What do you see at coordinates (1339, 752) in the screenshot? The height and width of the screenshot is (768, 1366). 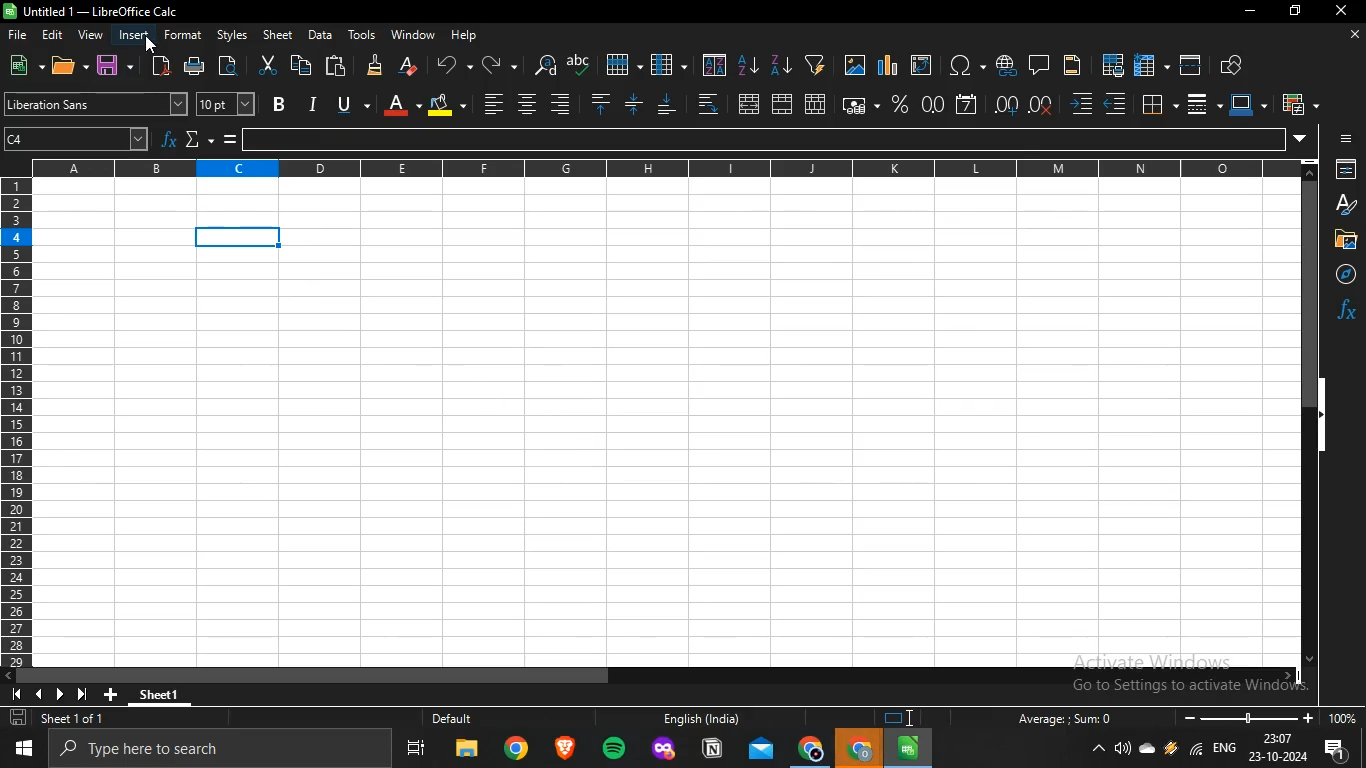 I see `notifications` at bounding box center [1339, 752].